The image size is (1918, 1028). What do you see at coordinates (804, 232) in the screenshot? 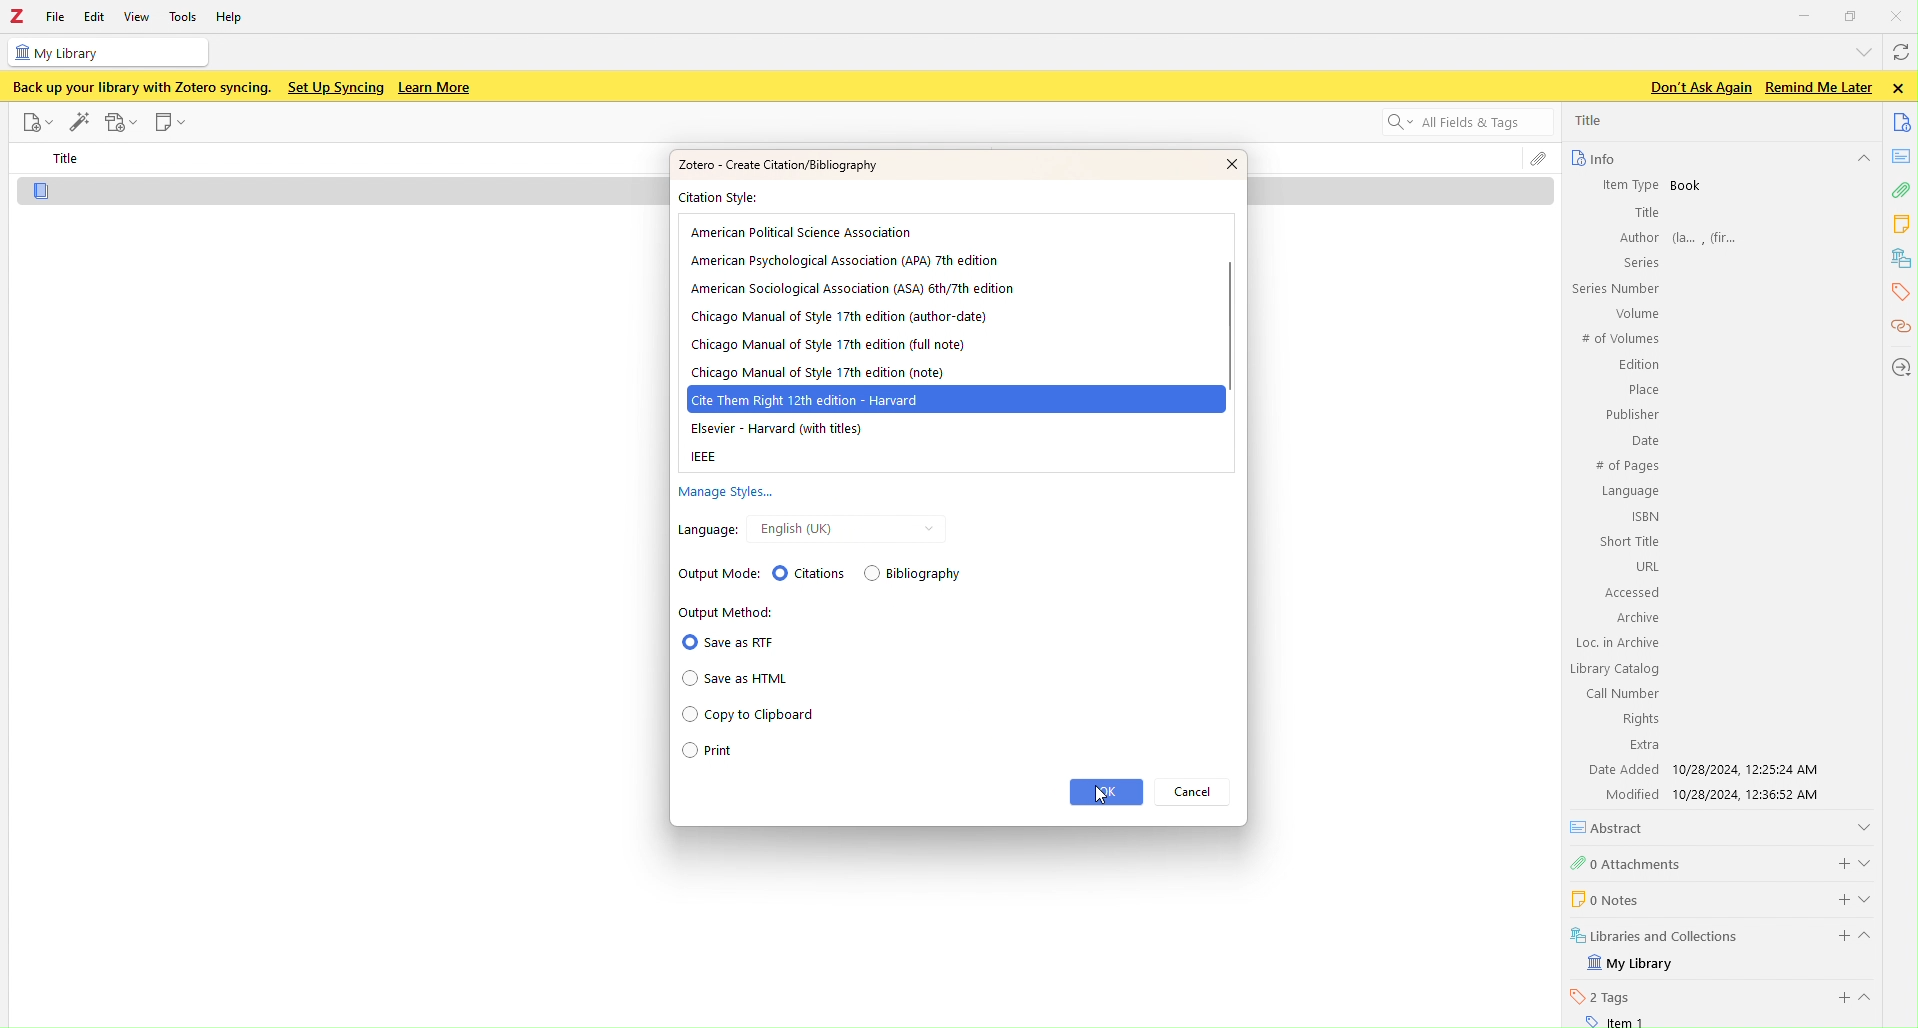
I see `American Political Science Association` at bounding box center [804, 232].